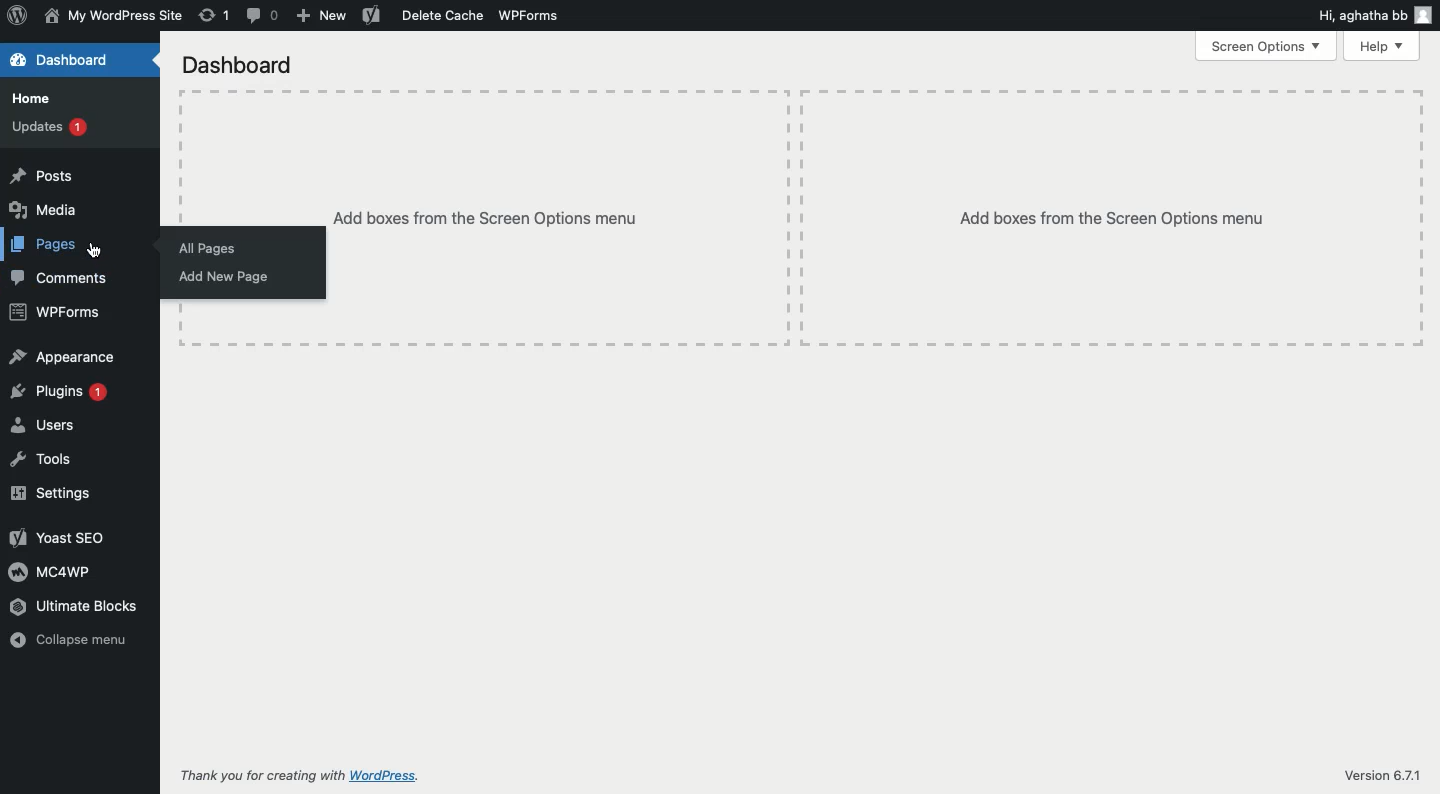  What do you see at coordinates (371, 14) in the screenshot?
I see `Yoast` at bounding box center [371, 14].